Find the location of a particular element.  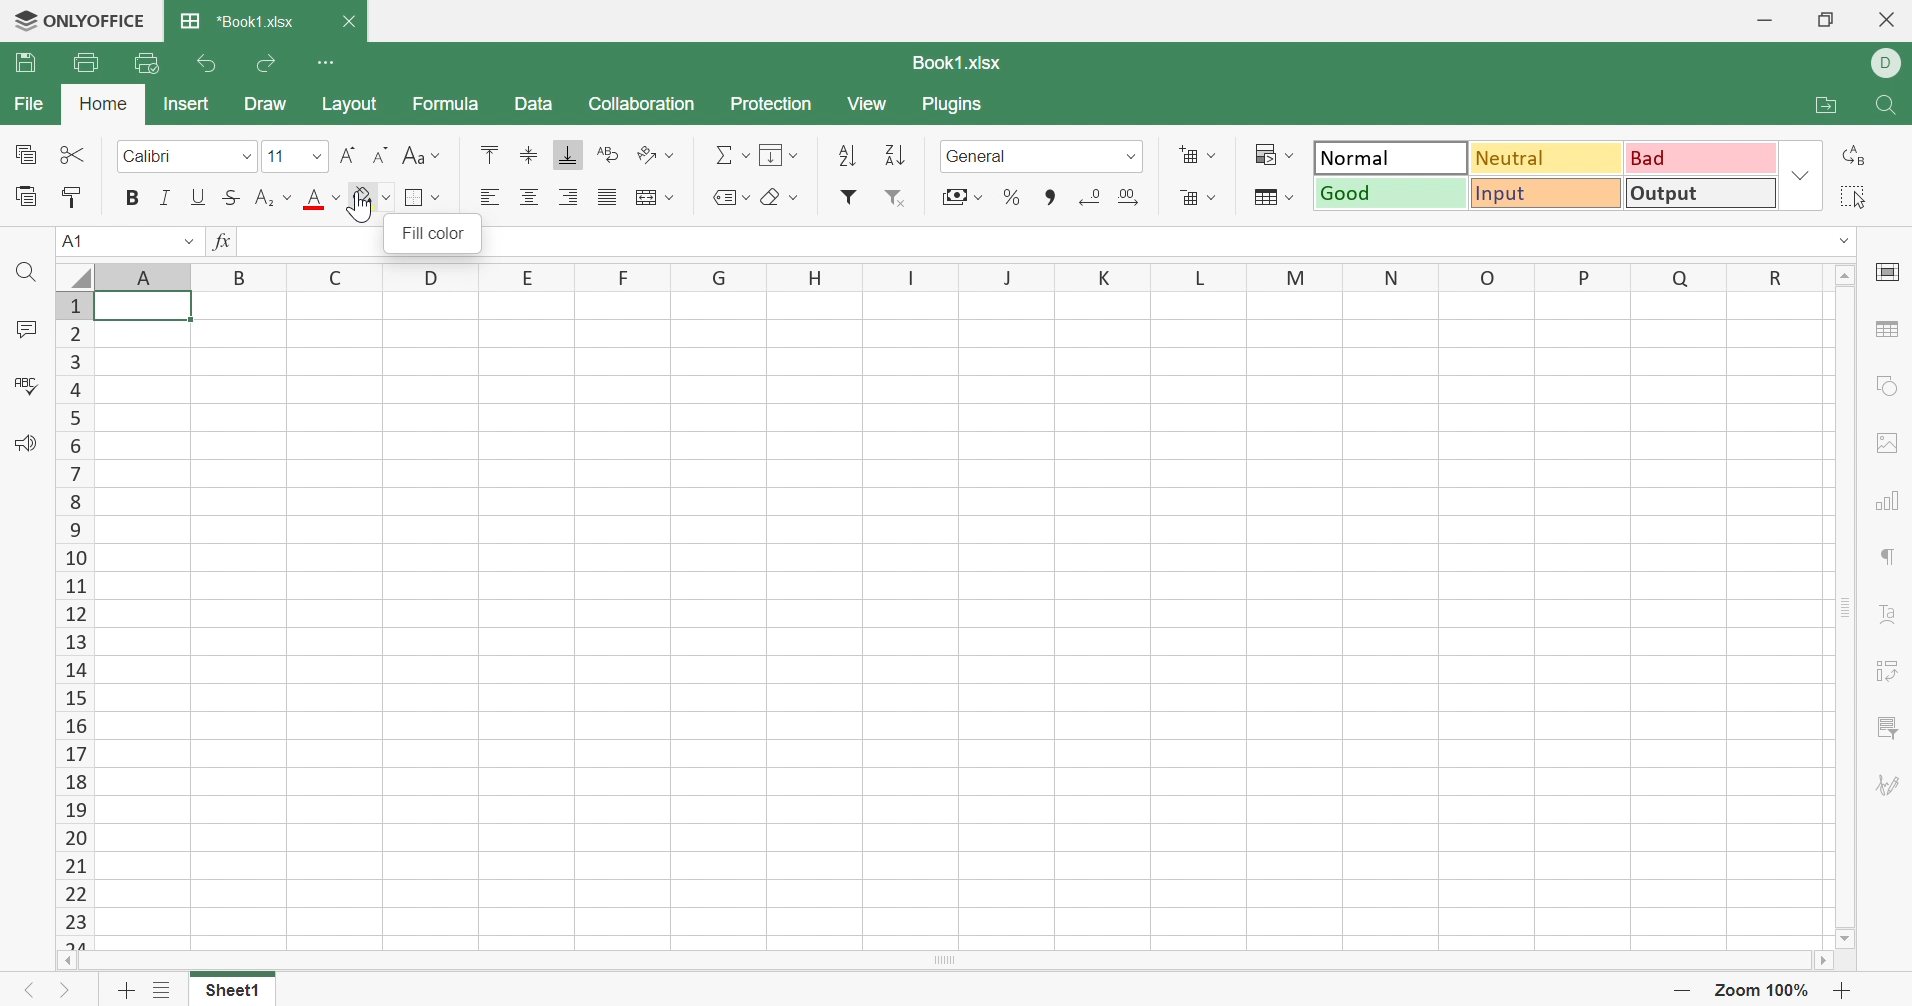

Text Art settings is located at coordinates (1891, 618).